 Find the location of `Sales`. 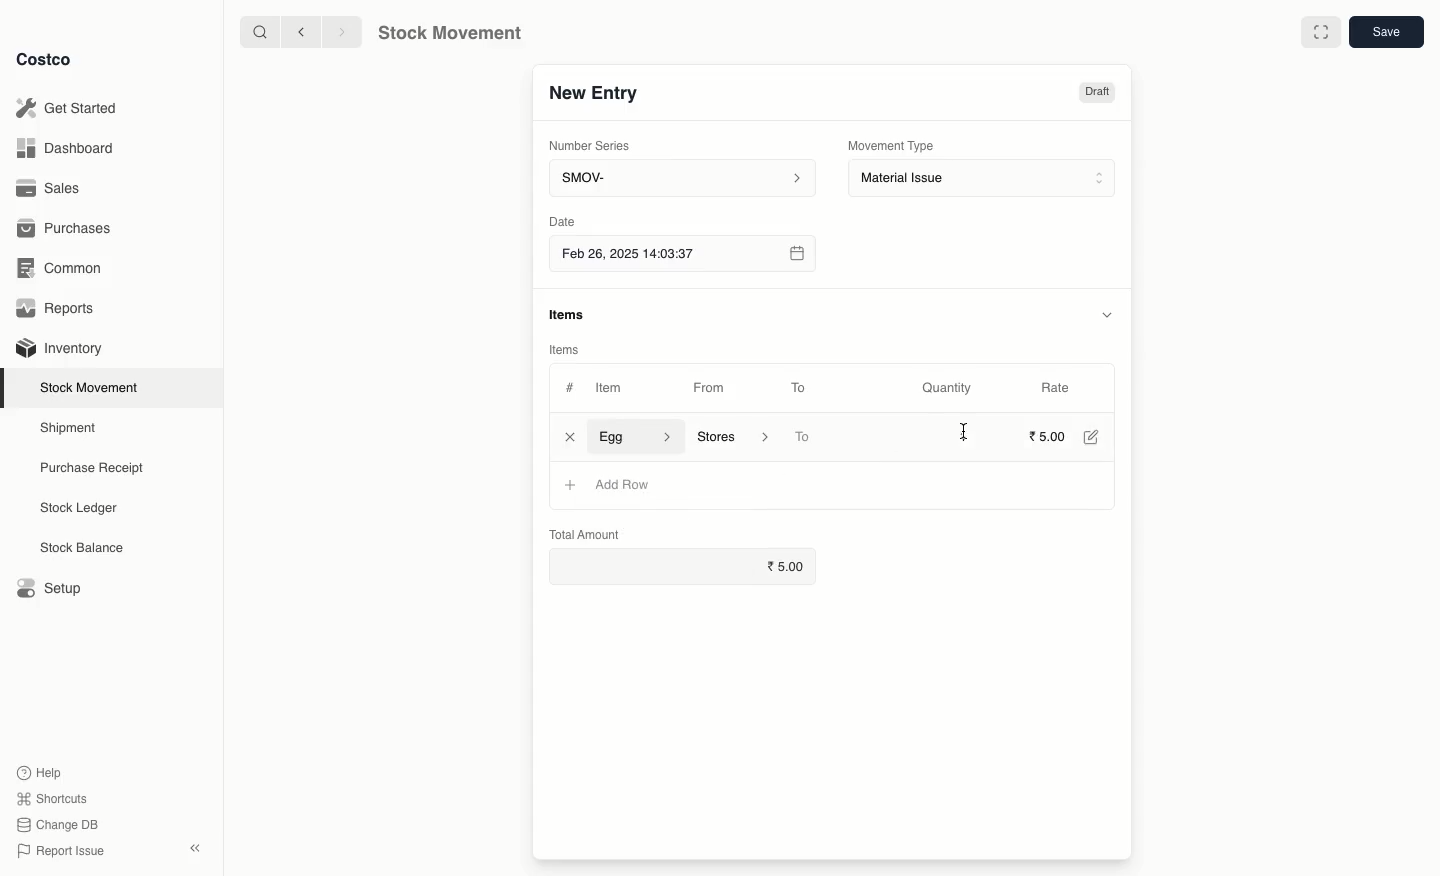

Sales is located at coordinates (51, 187).